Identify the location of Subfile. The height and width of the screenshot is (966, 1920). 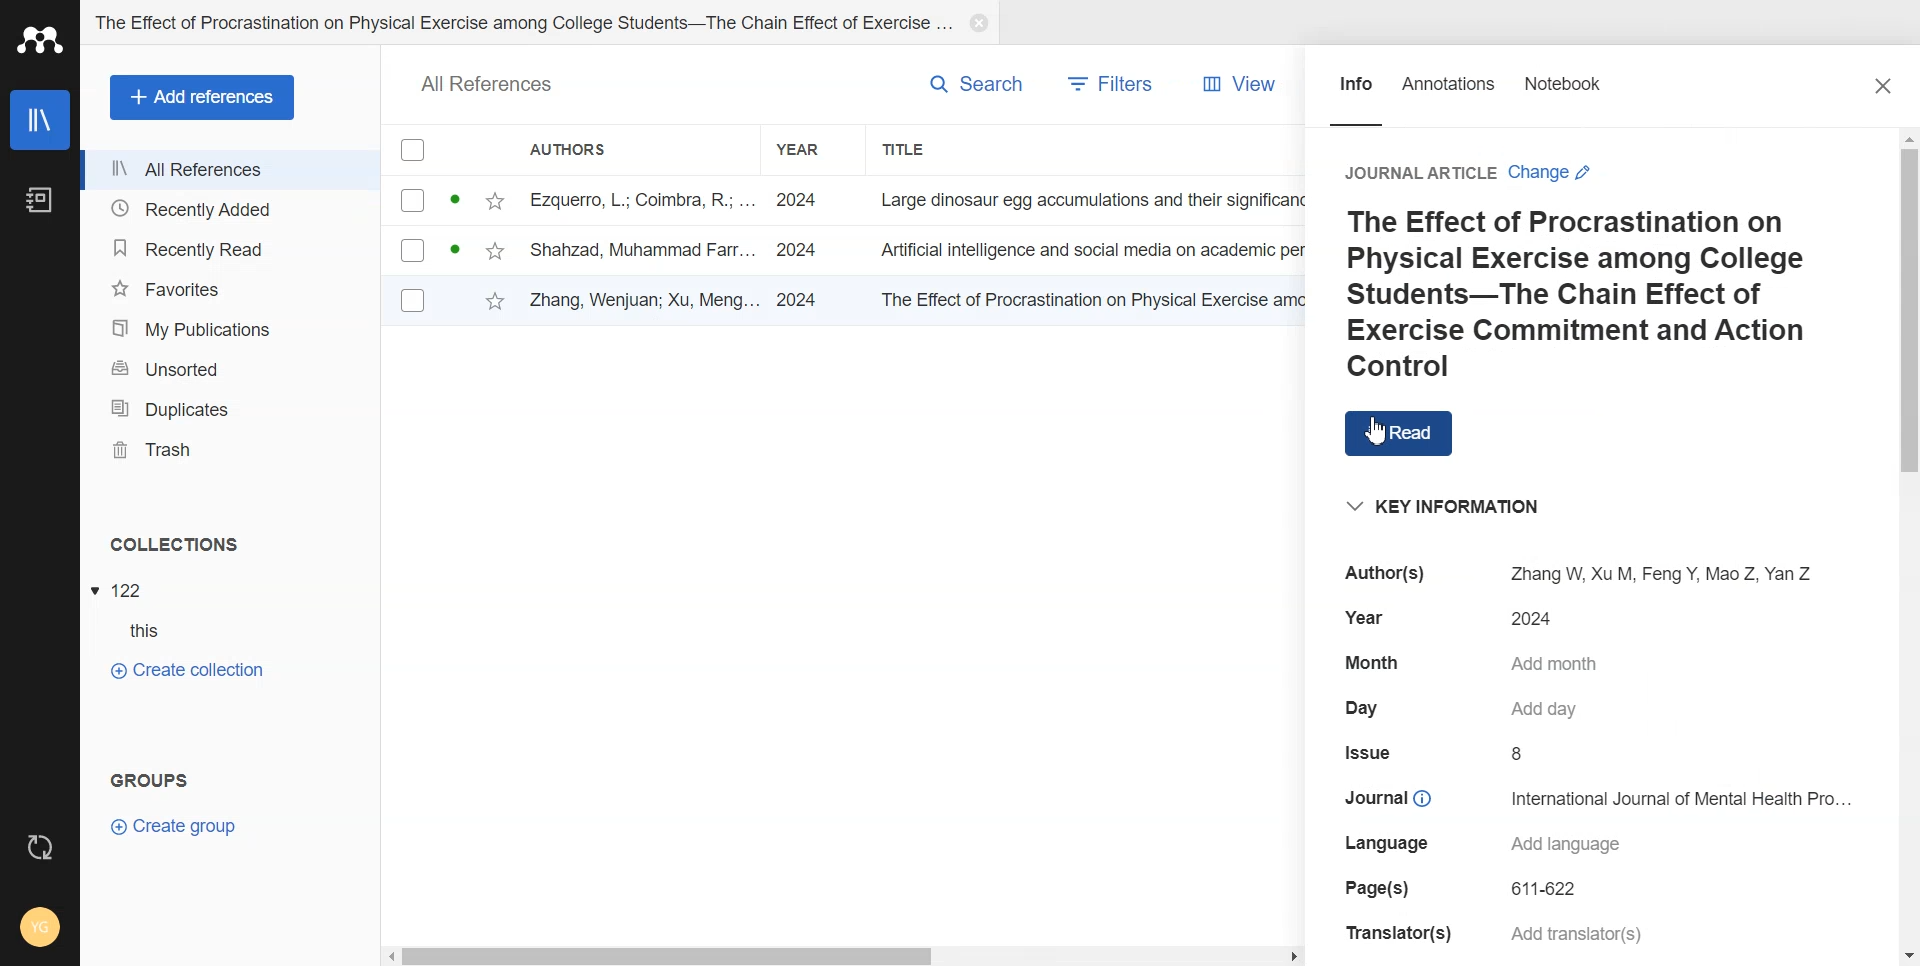
(128, 630).